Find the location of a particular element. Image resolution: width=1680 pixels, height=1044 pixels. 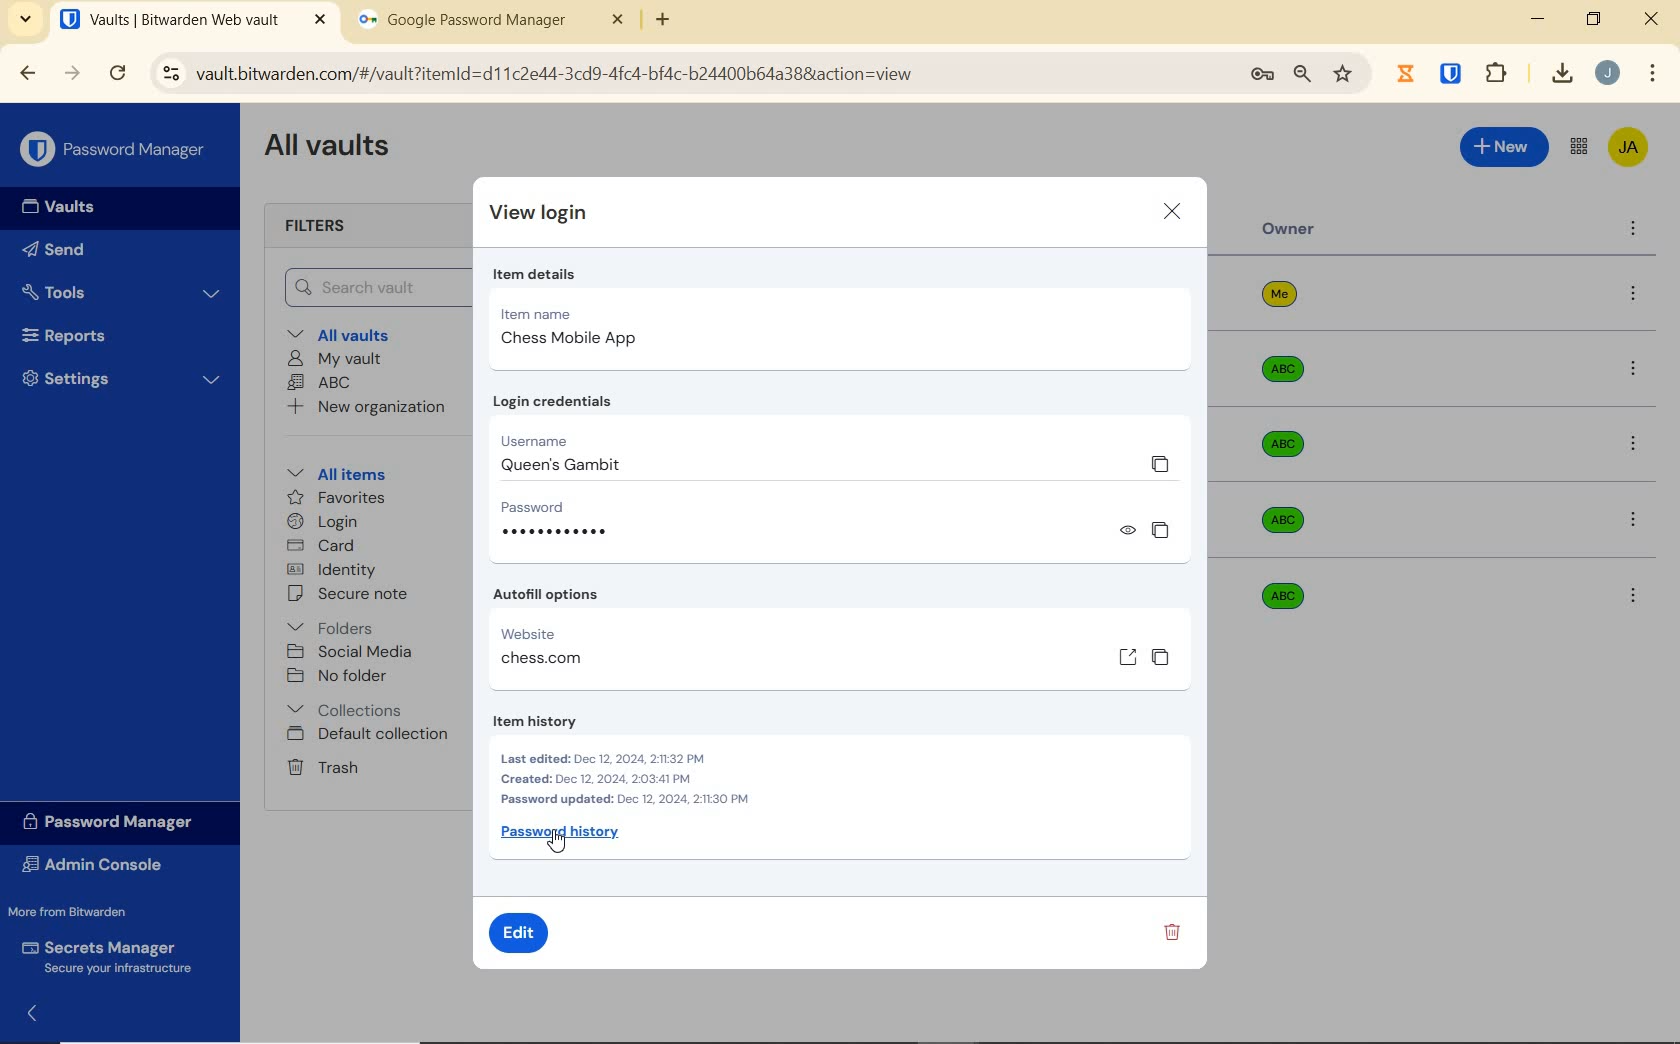

identity is located at coordinates (334, 570).